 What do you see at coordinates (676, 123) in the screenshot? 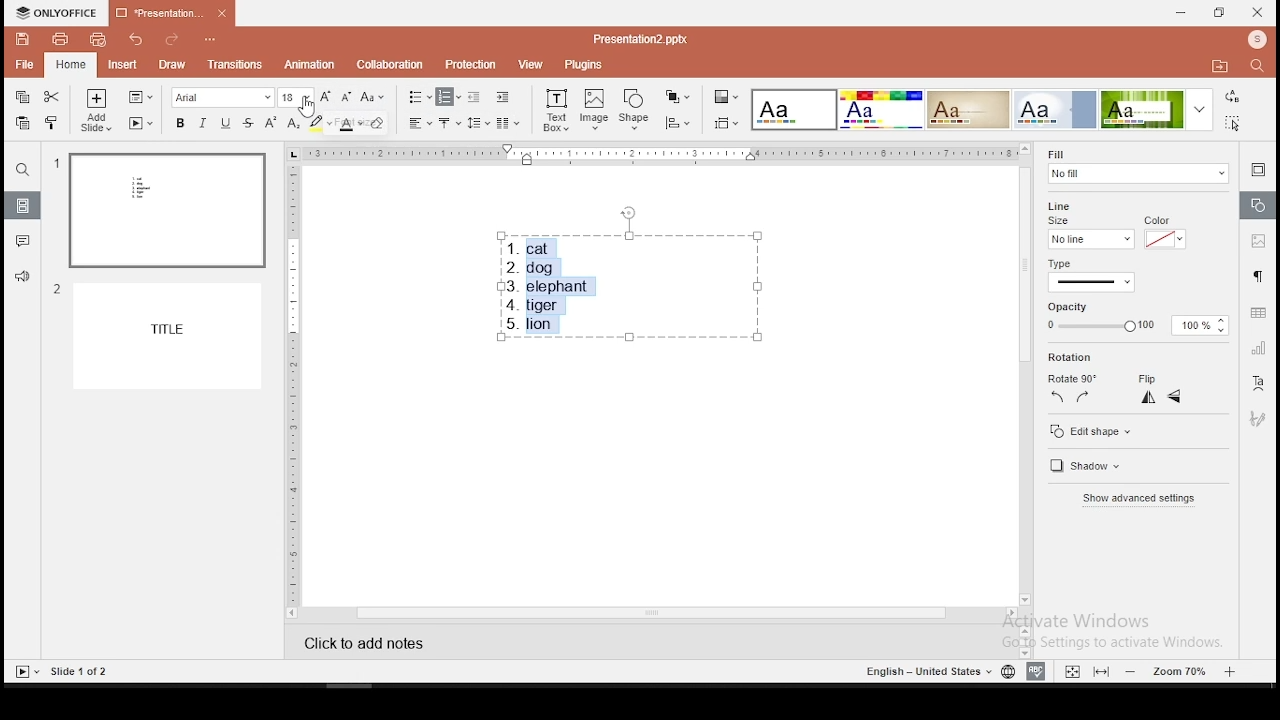
I see `align objects` at bounding box center [676, 123].